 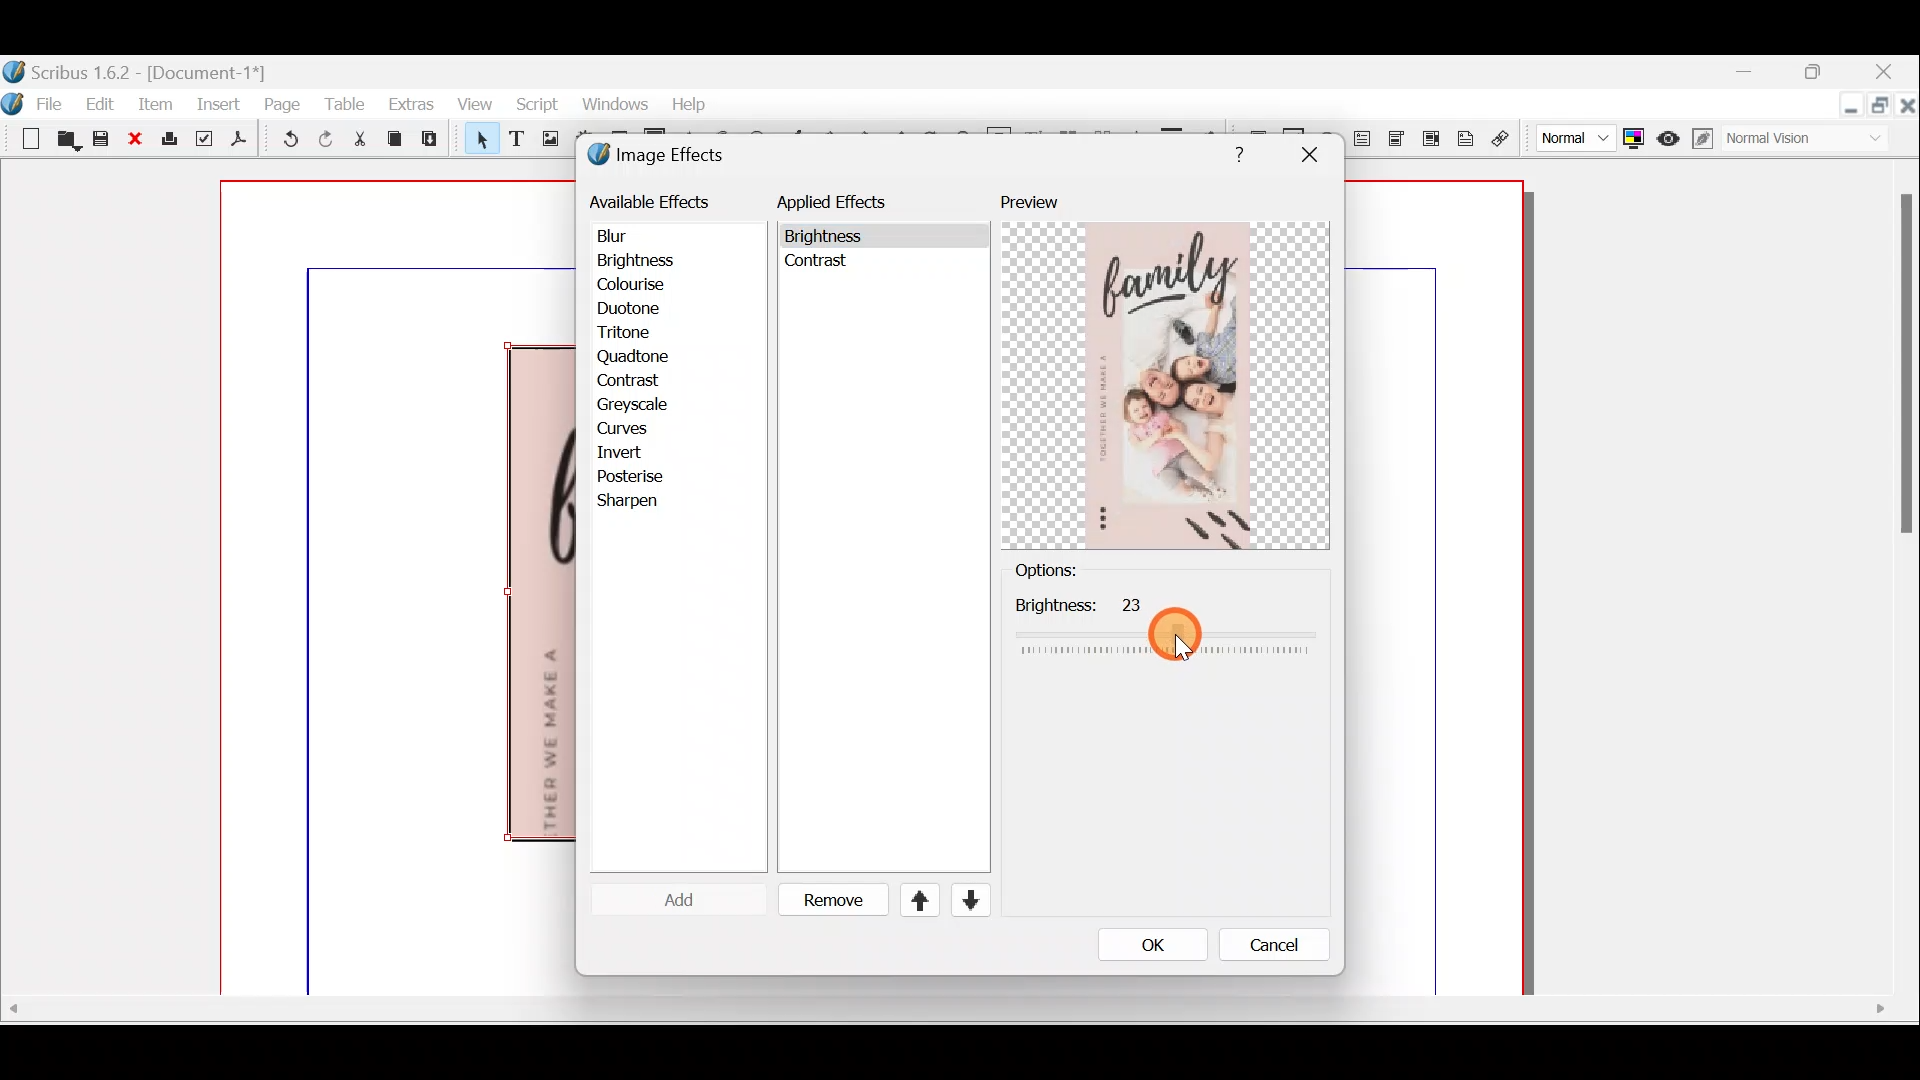 What do you see at coordinates (399, 589) in the screenshot?
I see `Canvas` at bounding box center [399, 589].